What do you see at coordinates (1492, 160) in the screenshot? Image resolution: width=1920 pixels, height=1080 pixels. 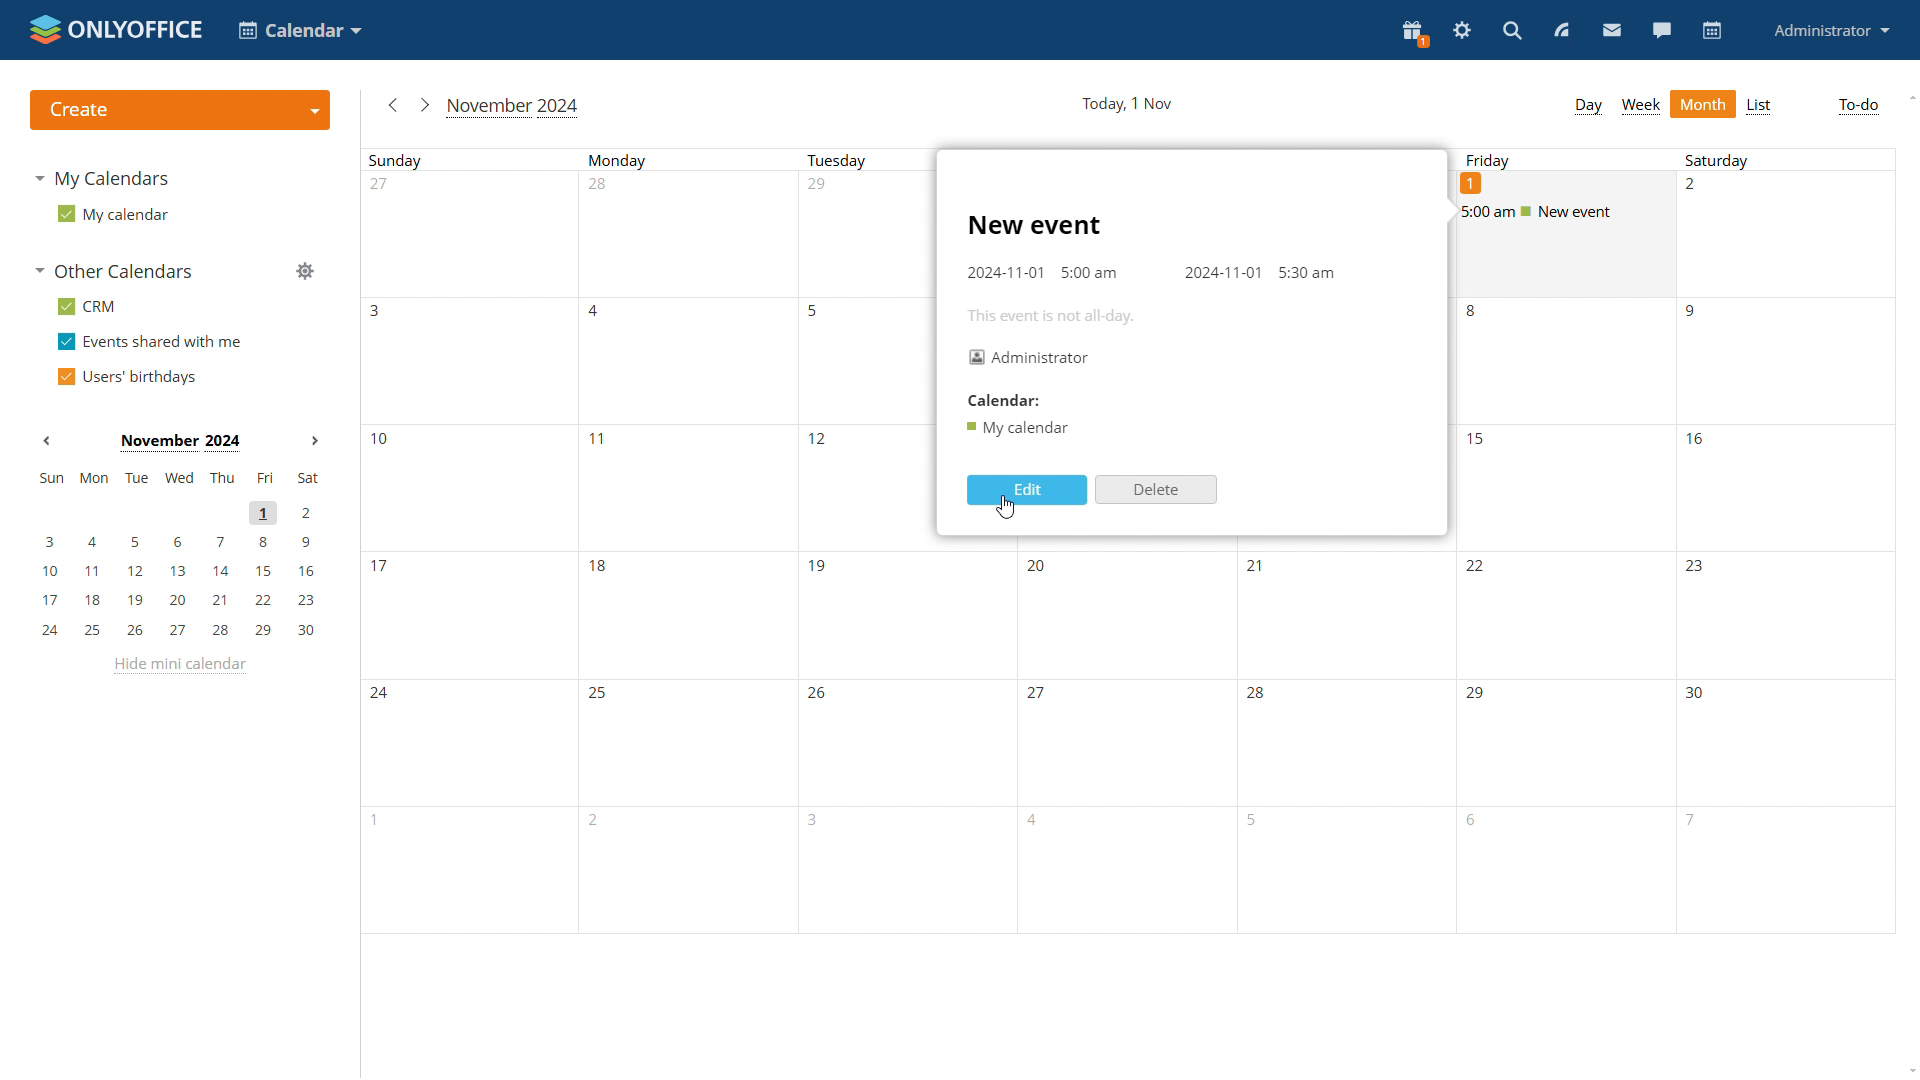 I see `Friday` at bounding box center [1492, 160].